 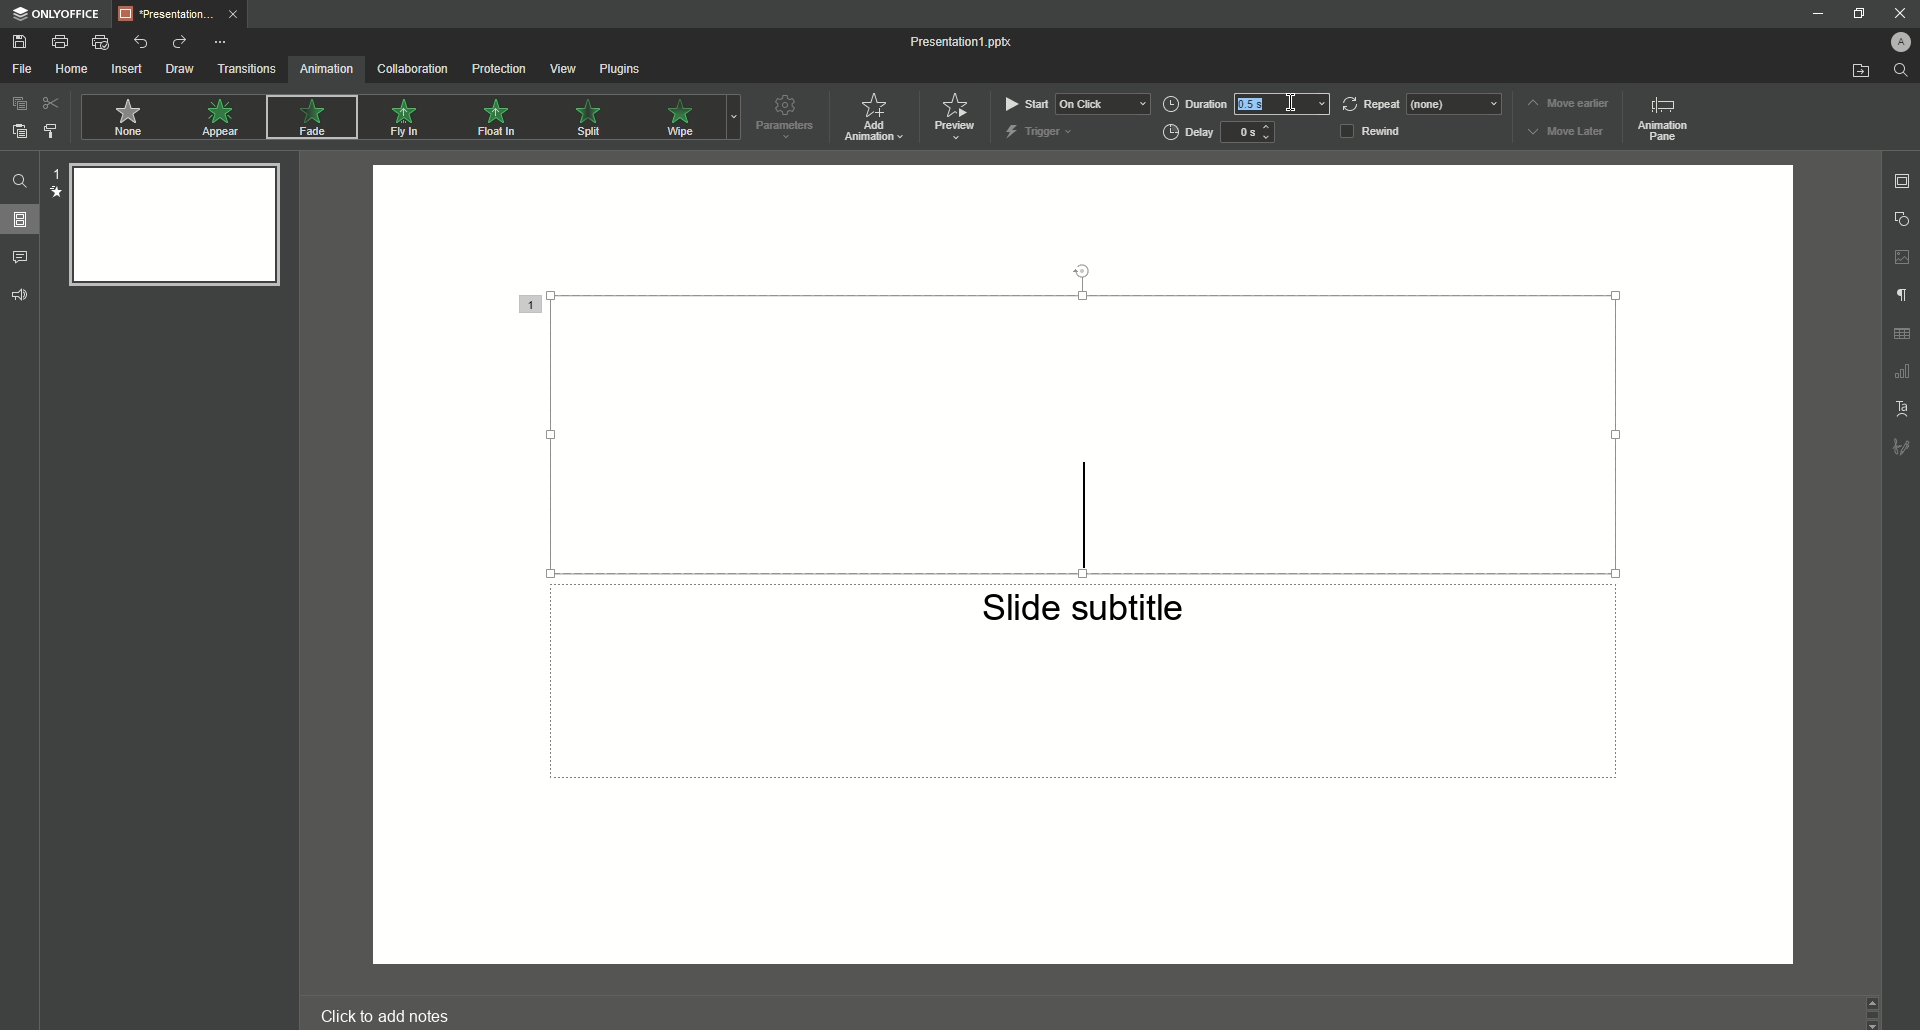 I want to click on Slide subtitle, so click(x=1086, y=615).